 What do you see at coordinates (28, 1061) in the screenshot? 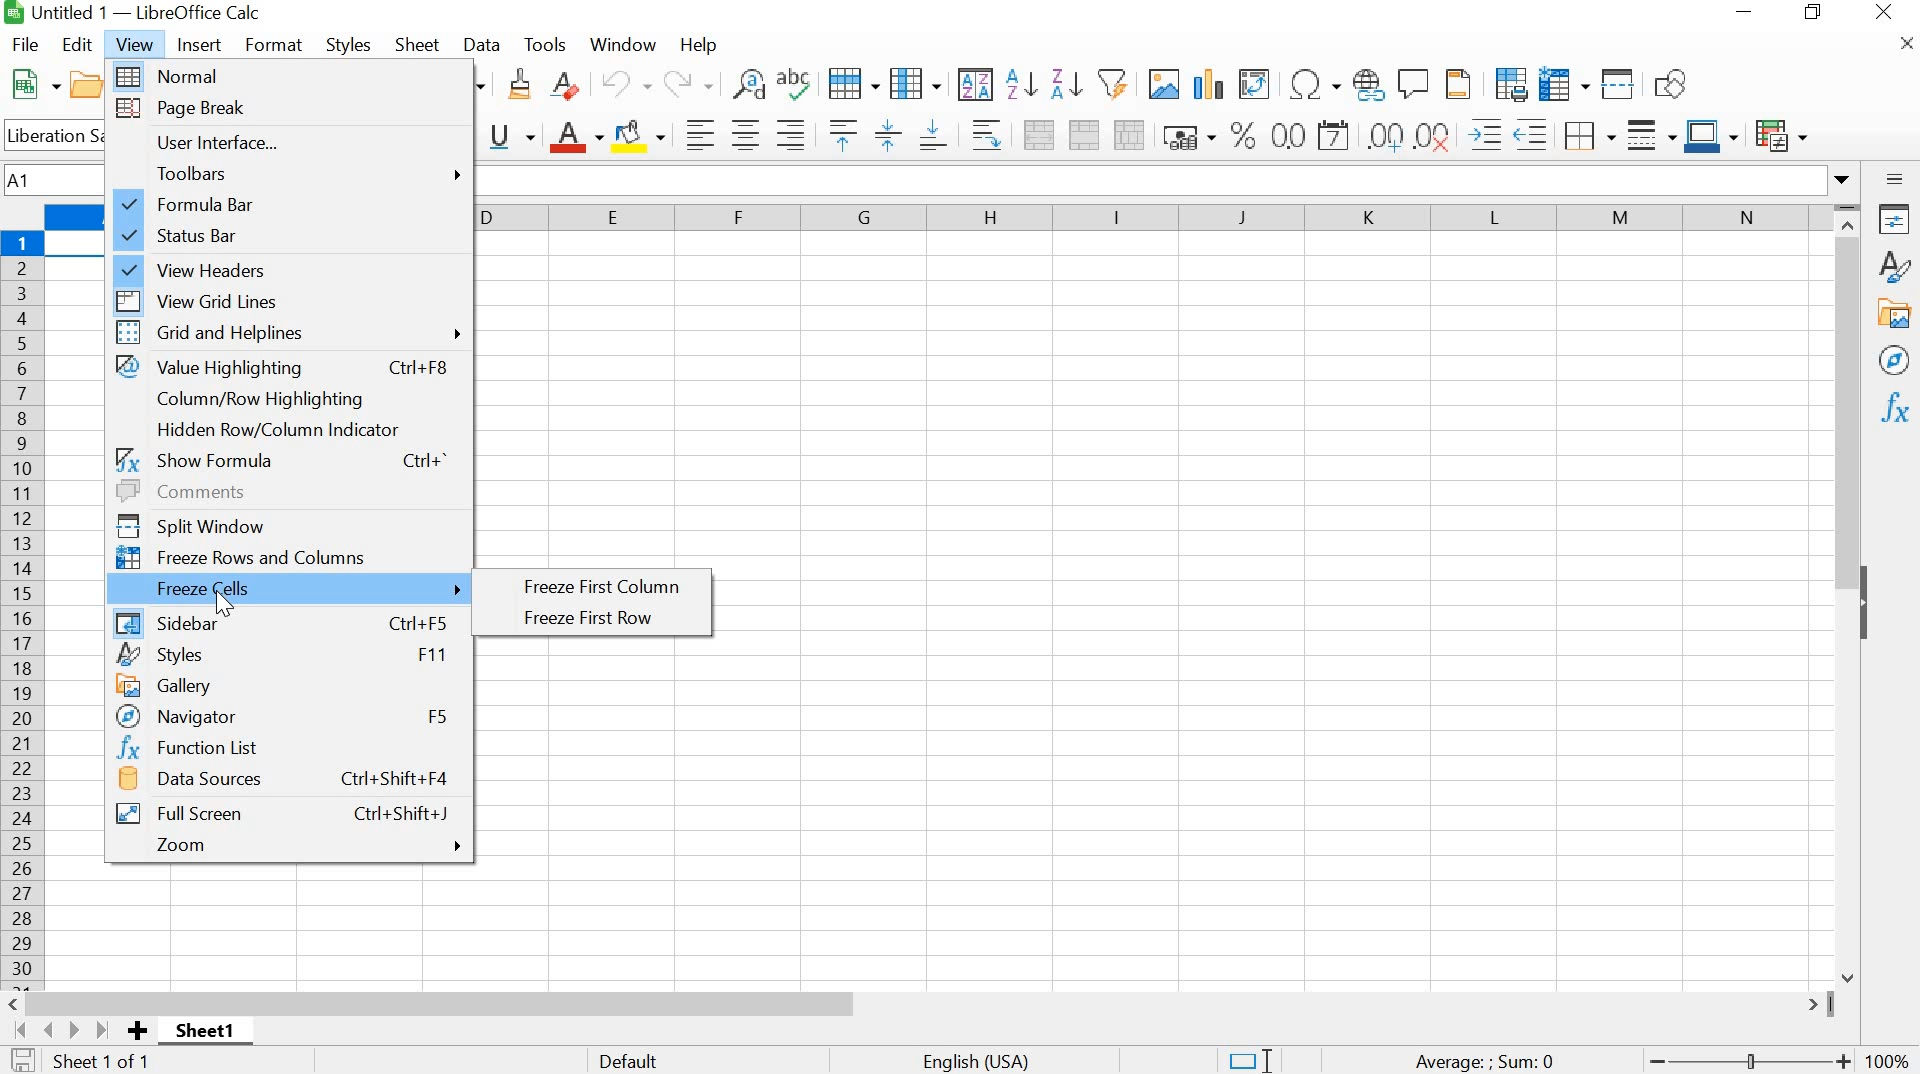
I see `SAVE DOCUMENT` at bounding box center [28, 1061].